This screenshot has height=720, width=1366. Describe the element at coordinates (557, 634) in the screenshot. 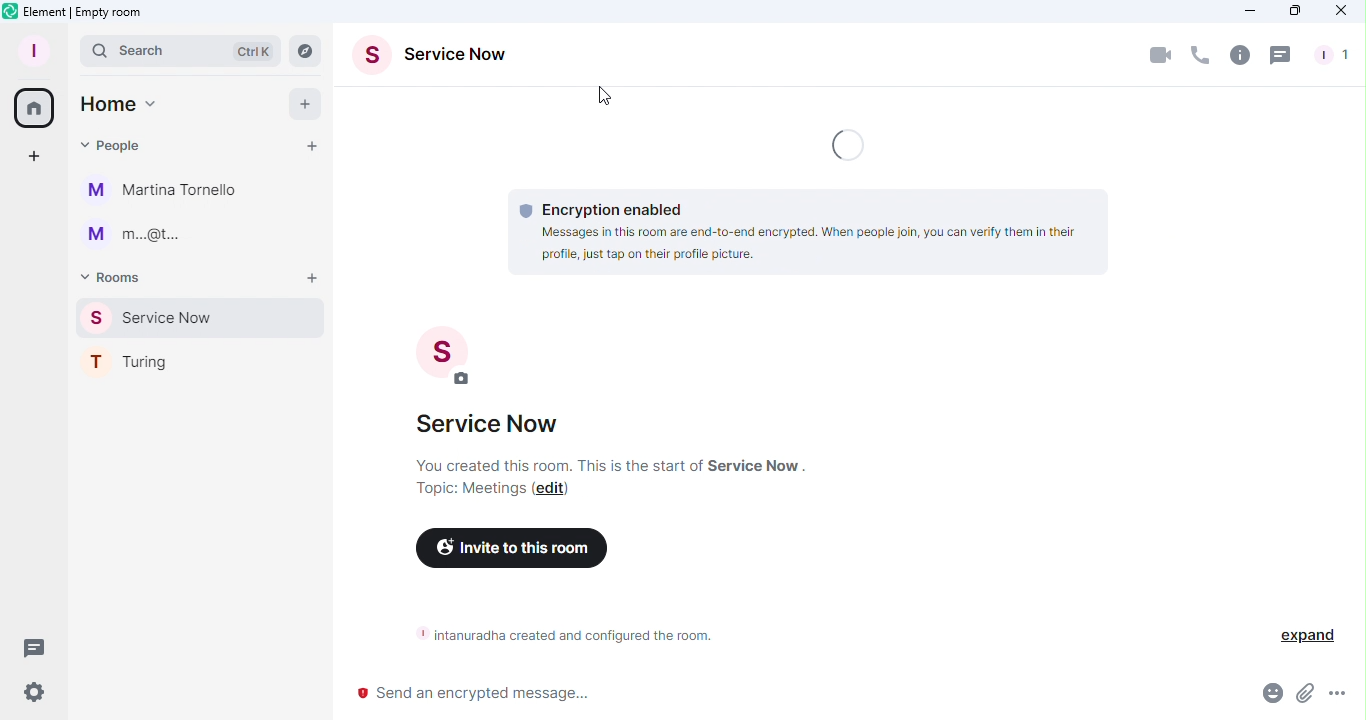

I see `Information` at that location.